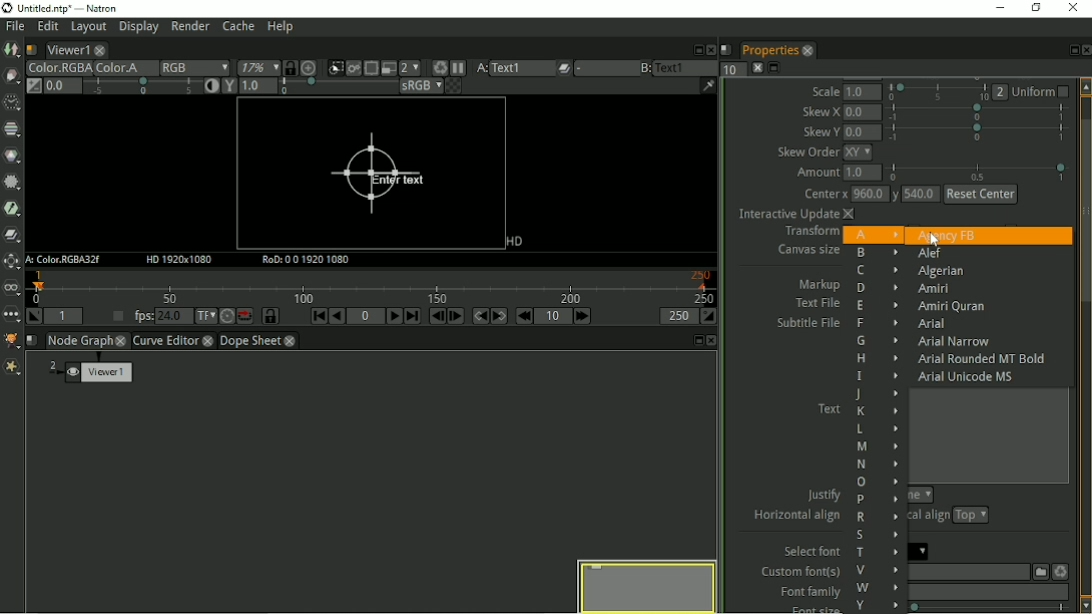 Image resolution: width=1092 pixels, height=614 pixels. Describe the element at coordinates (13, 130) in the screenshot. I see `` at that location.